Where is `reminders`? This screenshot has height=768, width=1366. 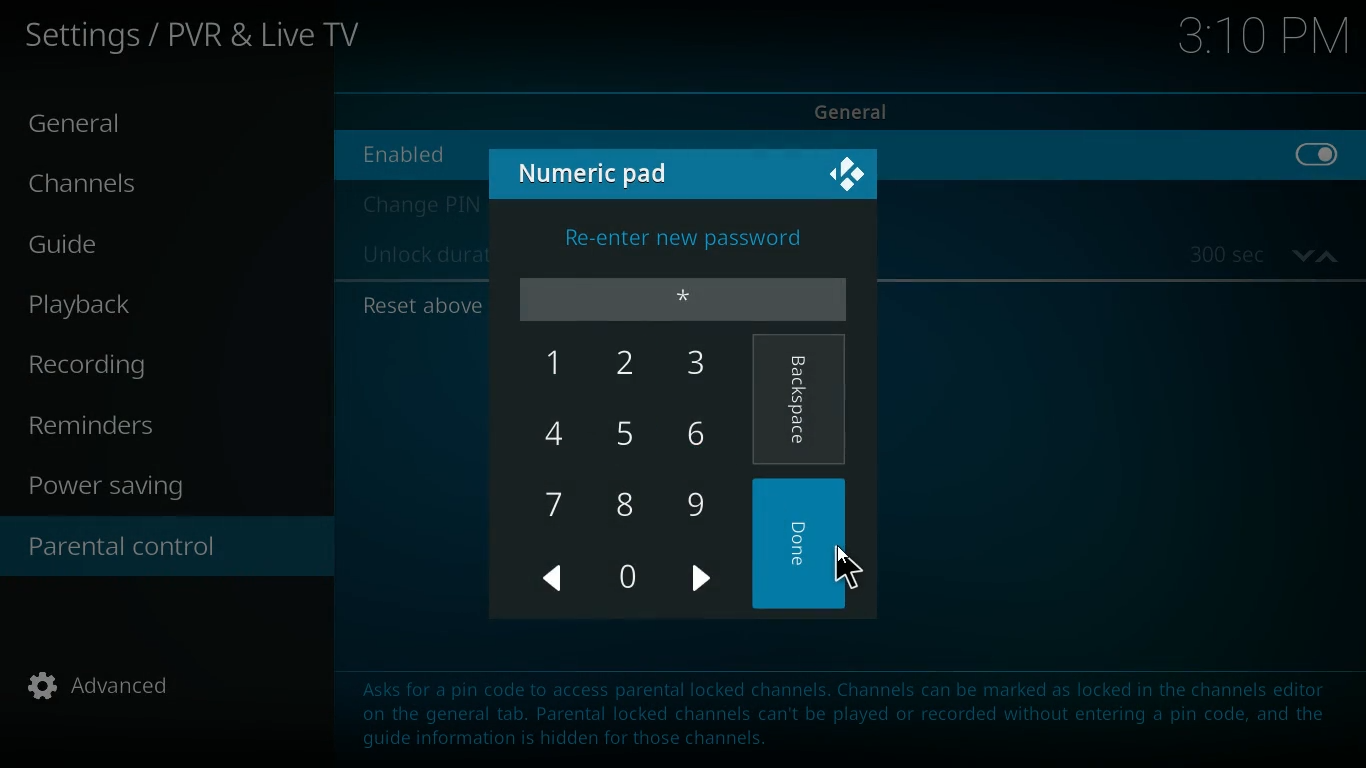 reminders is located at coordinates (101, 427).